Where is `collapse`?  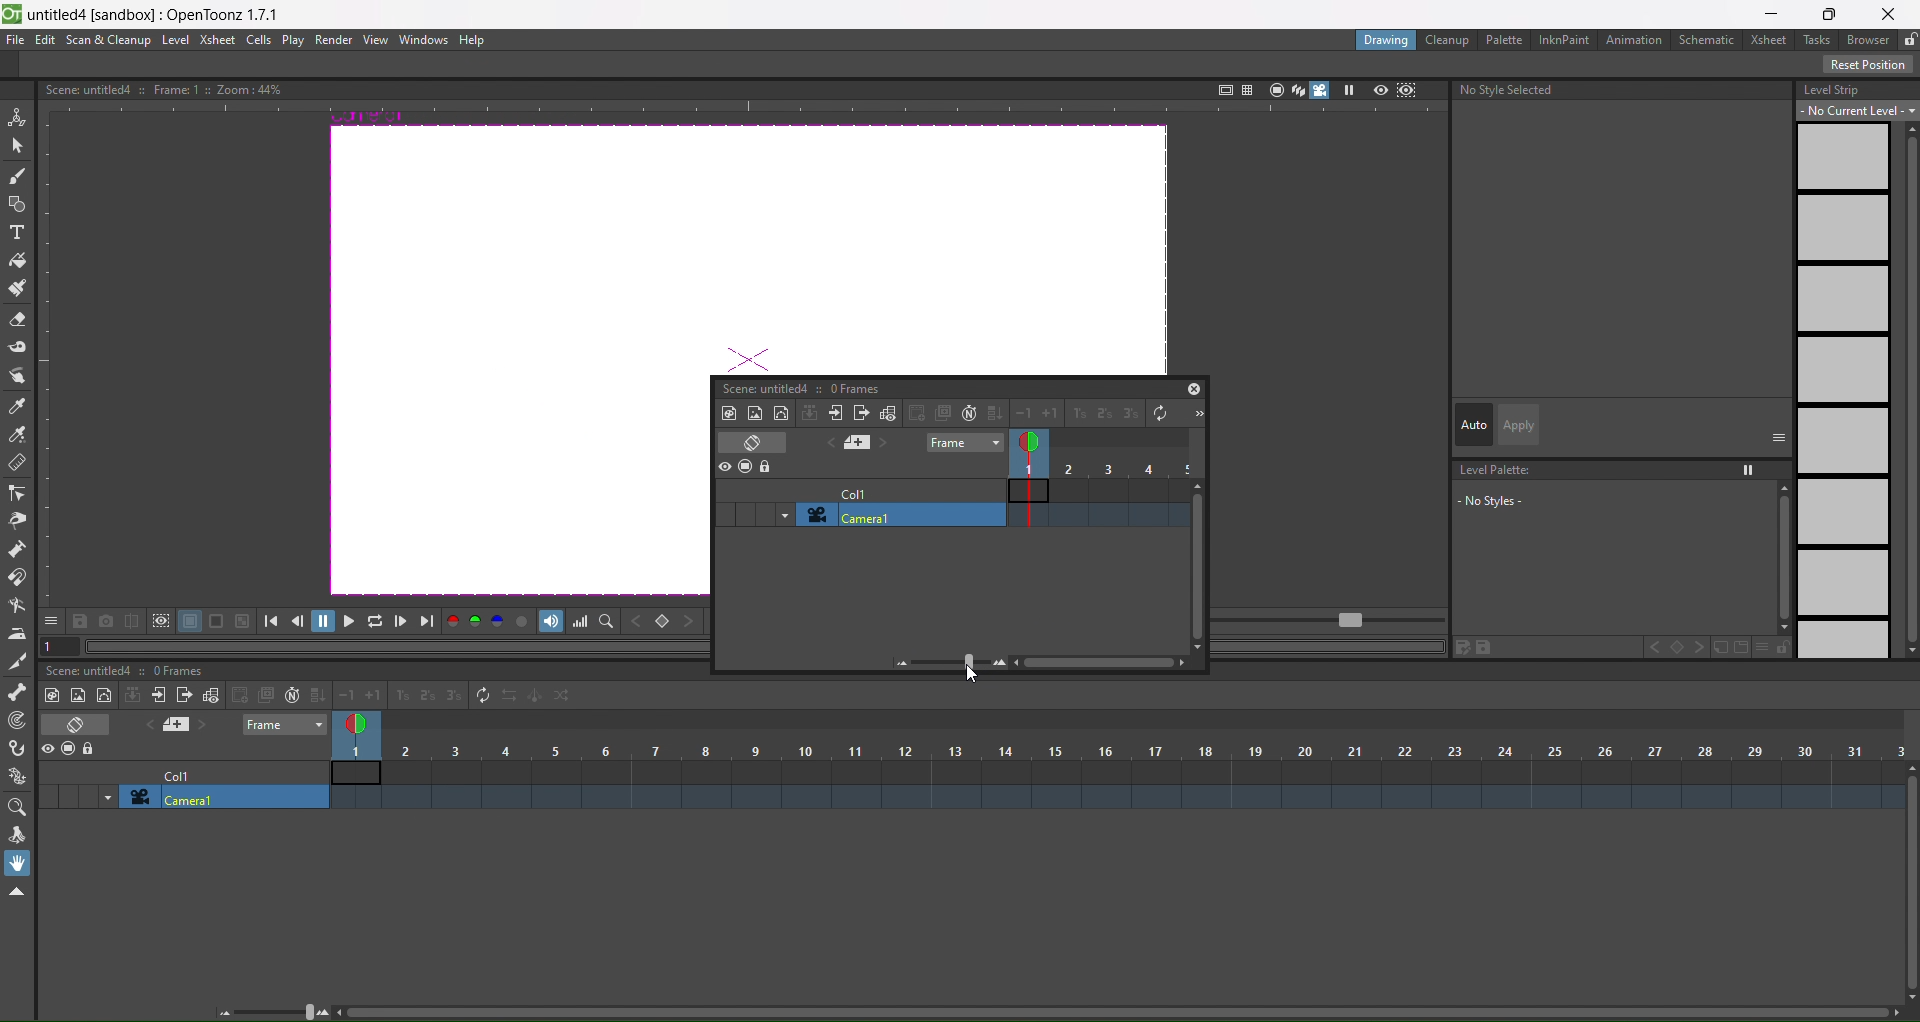 collapse is located at coordinates (133, 695).